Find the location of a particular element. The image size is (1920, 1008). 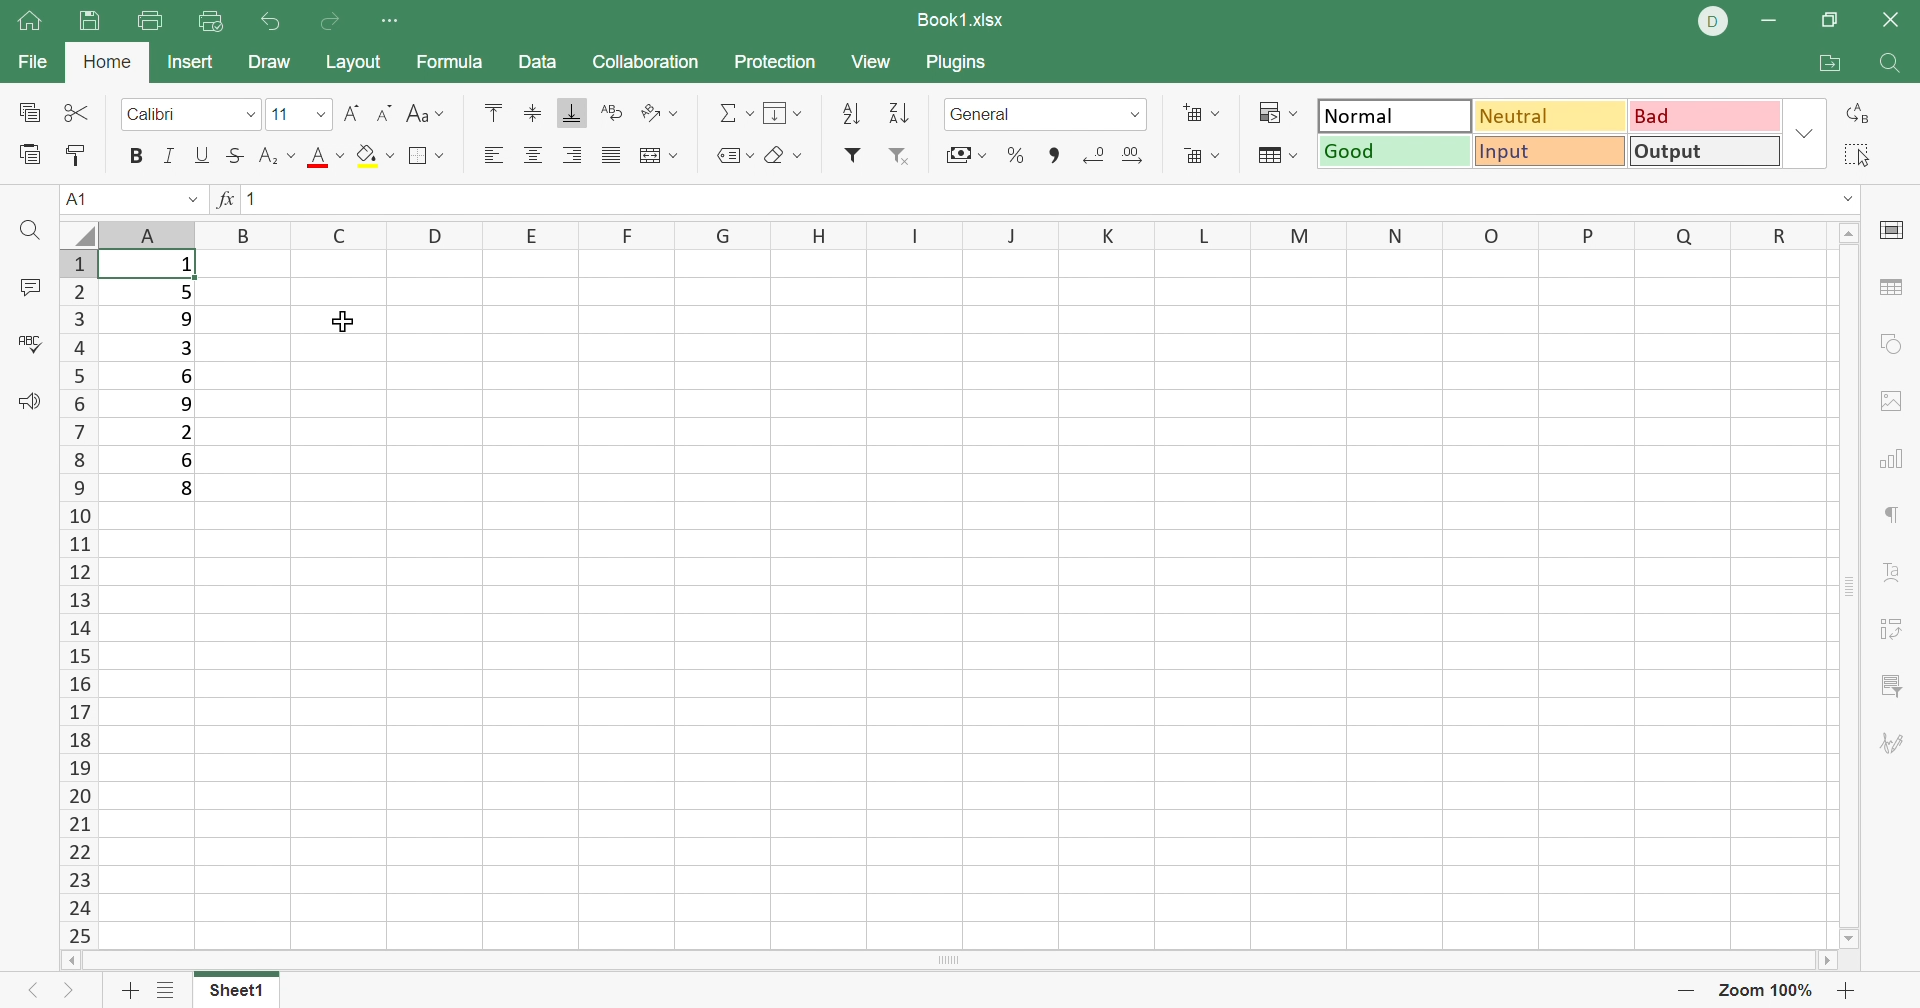

1 is located at coordinates (184, 266).